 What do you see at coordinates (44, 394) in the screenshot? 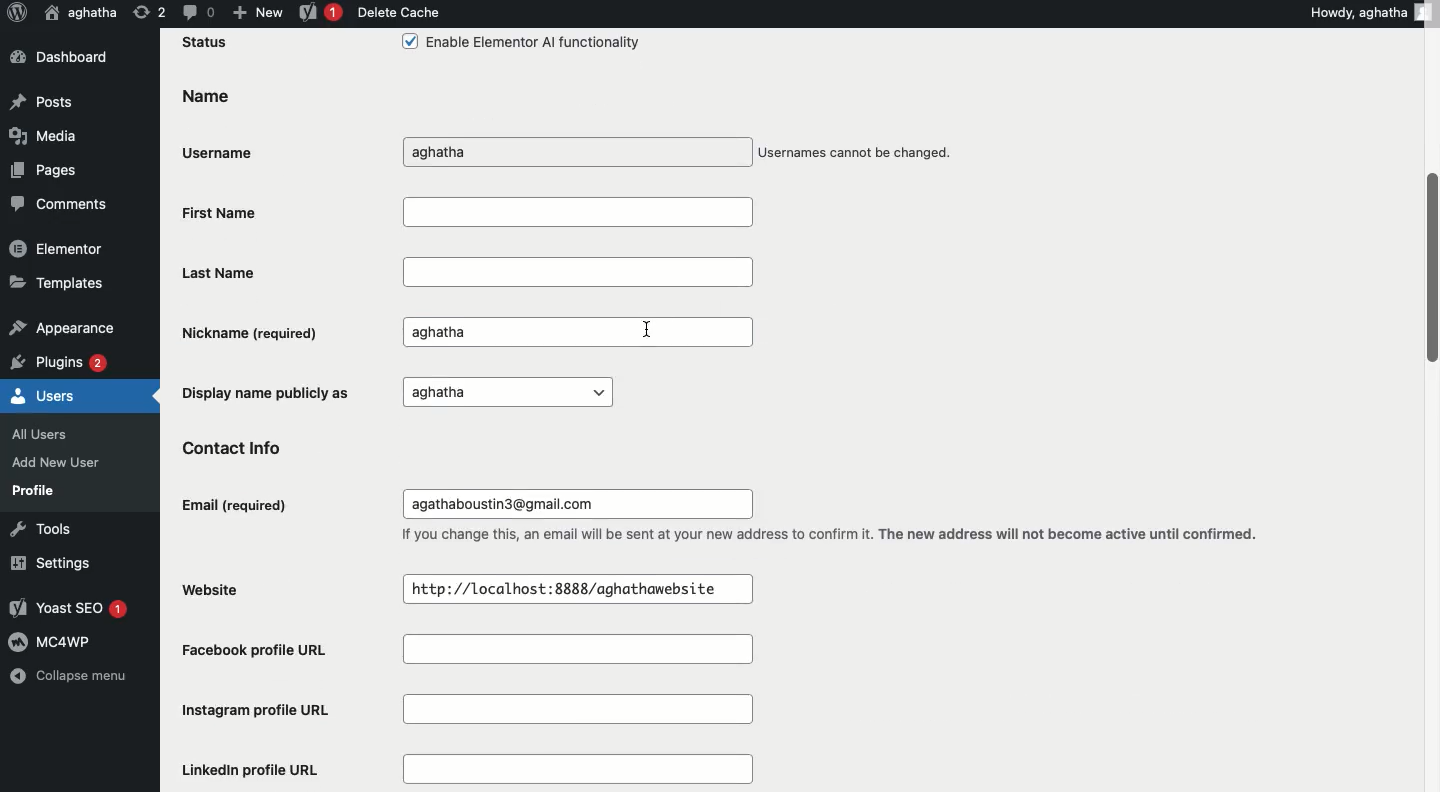
I see `Users` at bounding box center [44, 394].